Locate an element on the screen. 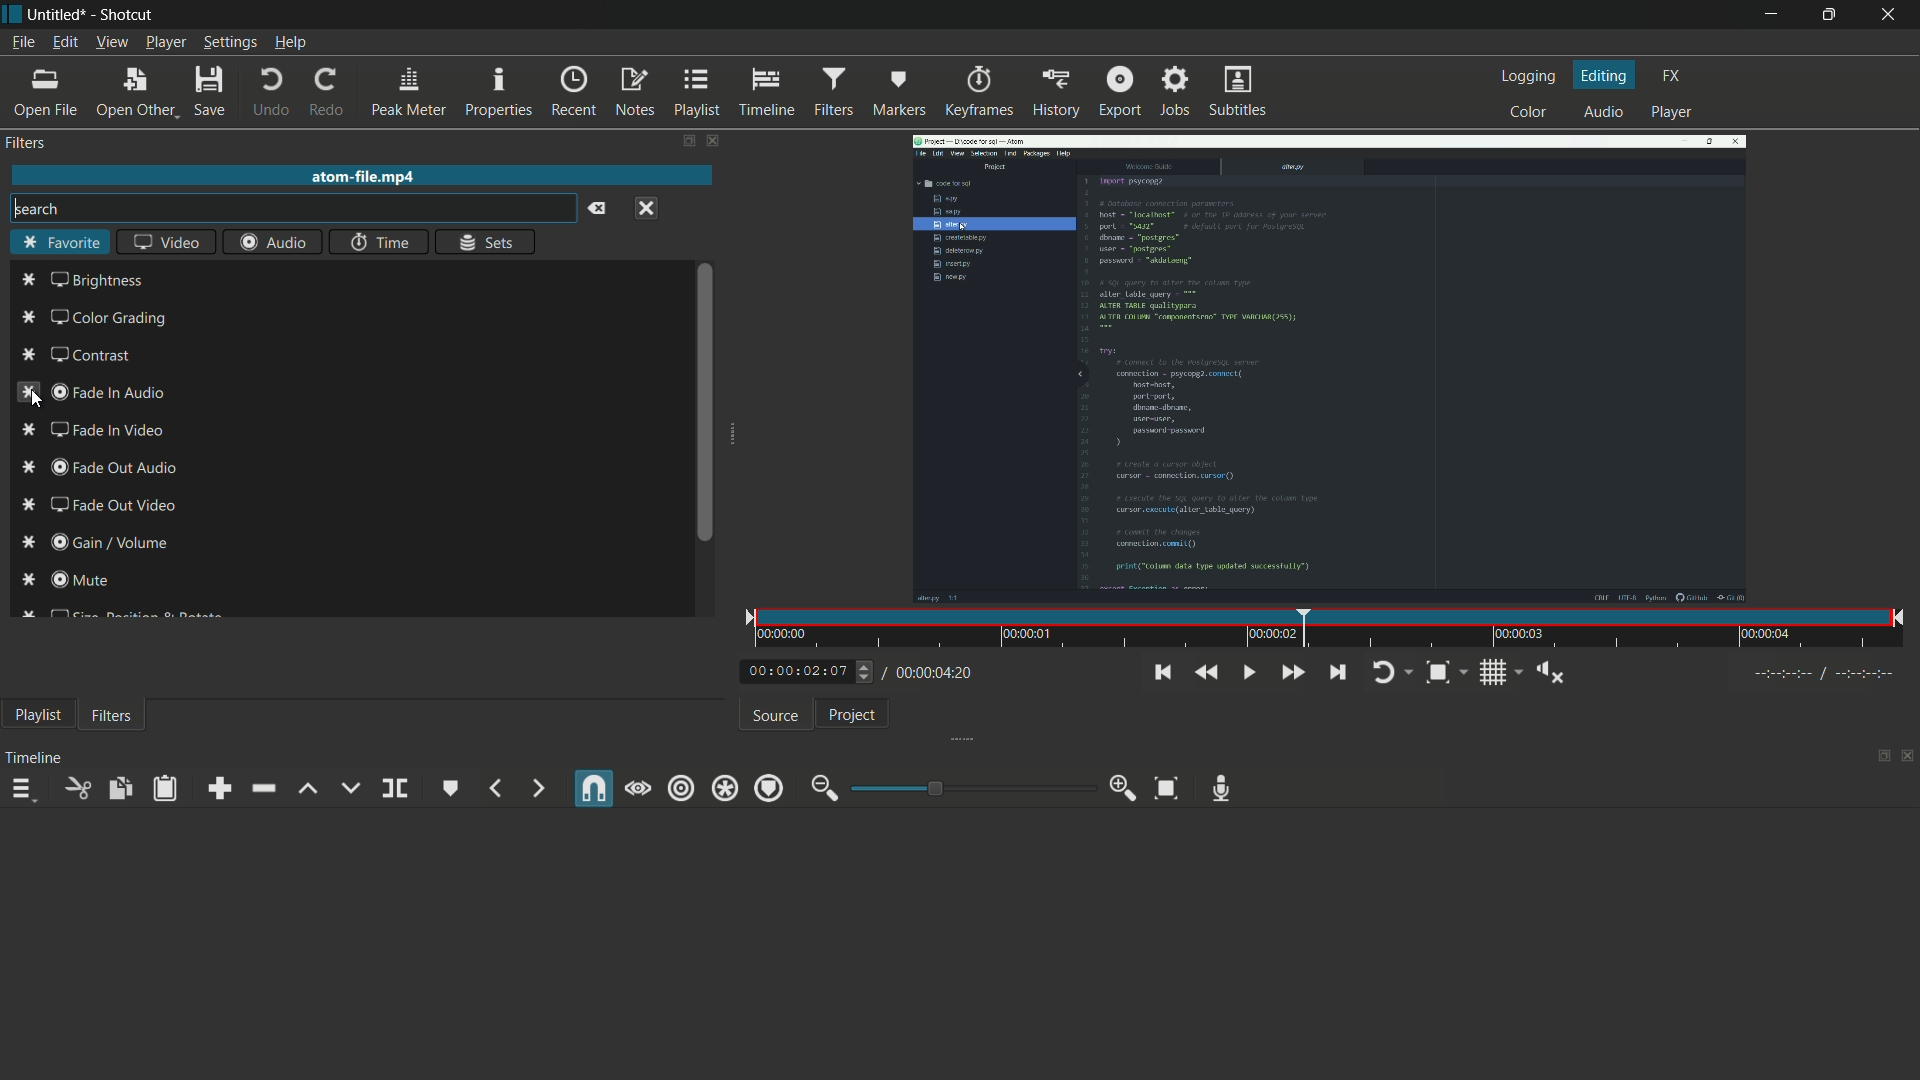 The image size is (1920, 1080). points is located at coordinates (26, 443).